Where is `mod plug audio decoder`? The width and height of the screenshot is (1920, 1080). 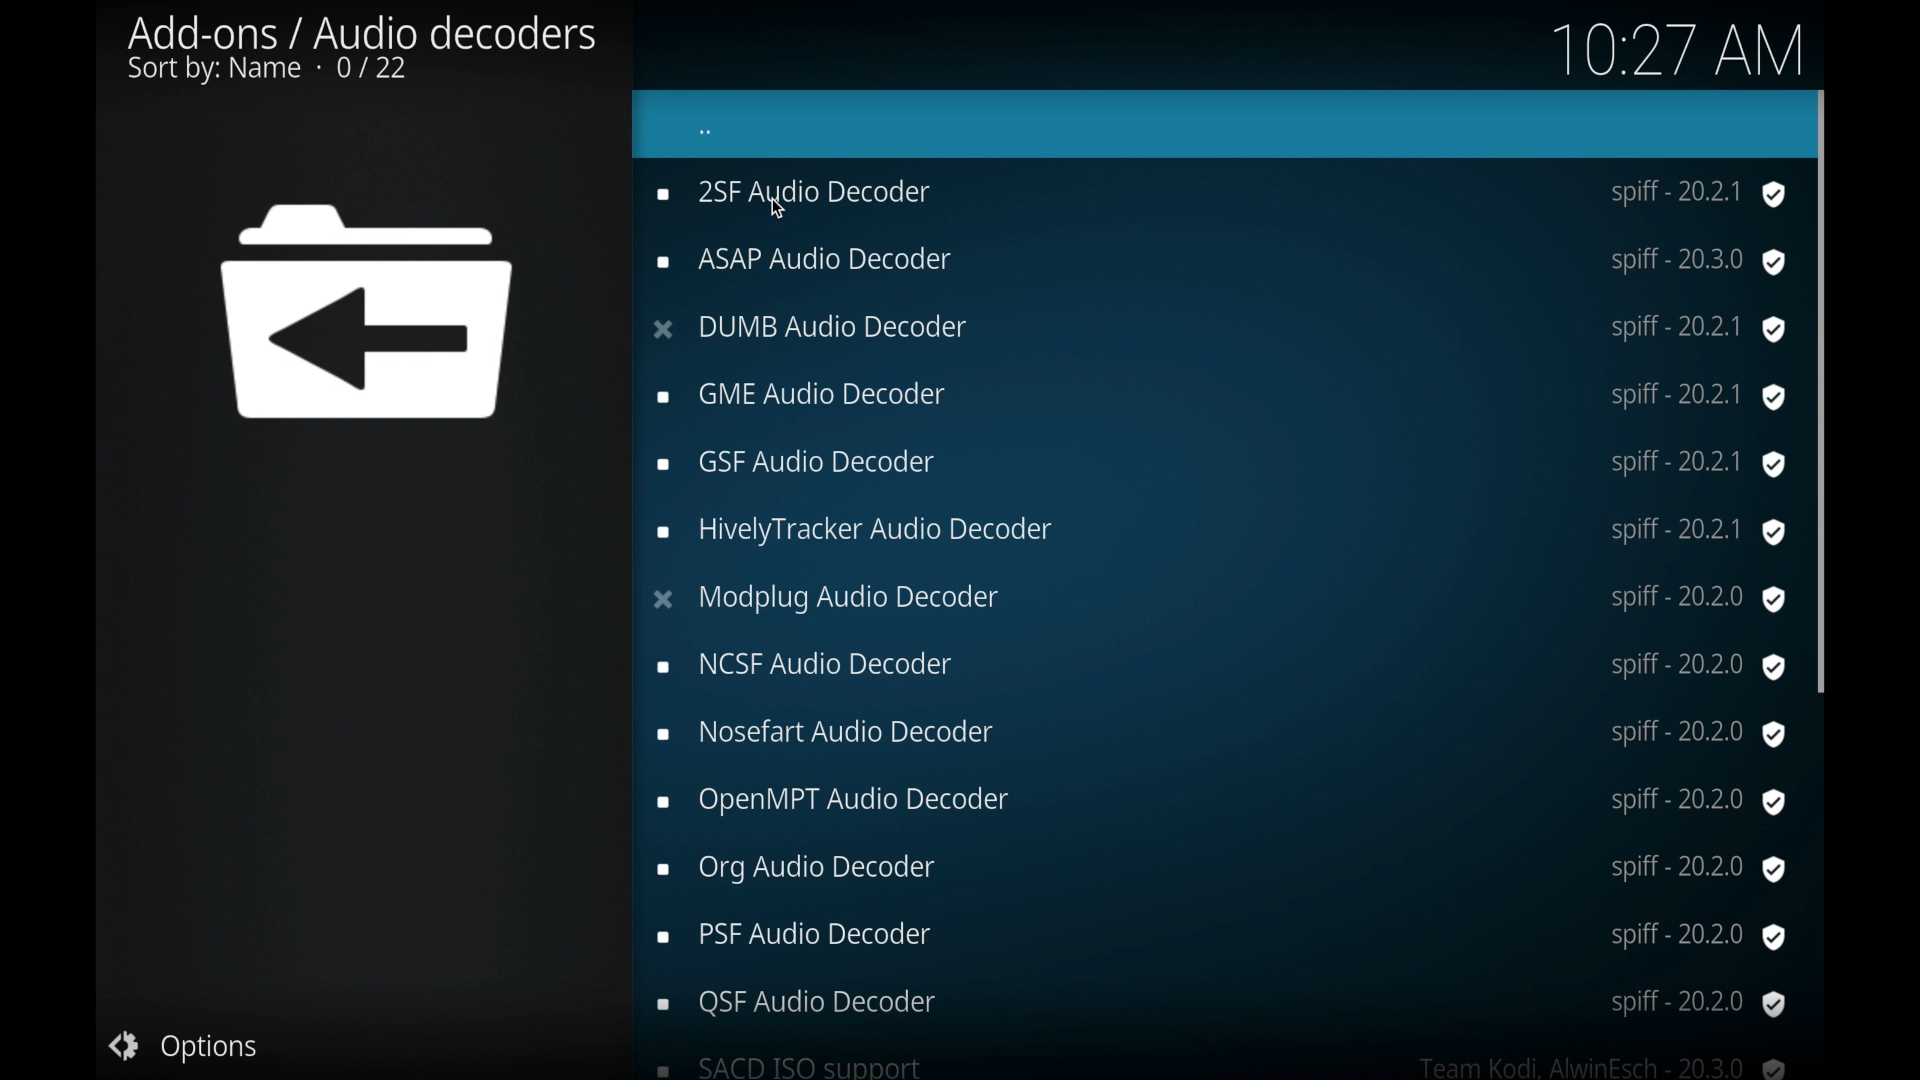 mod plug audio decoder is located at coordinates (1218, 599).